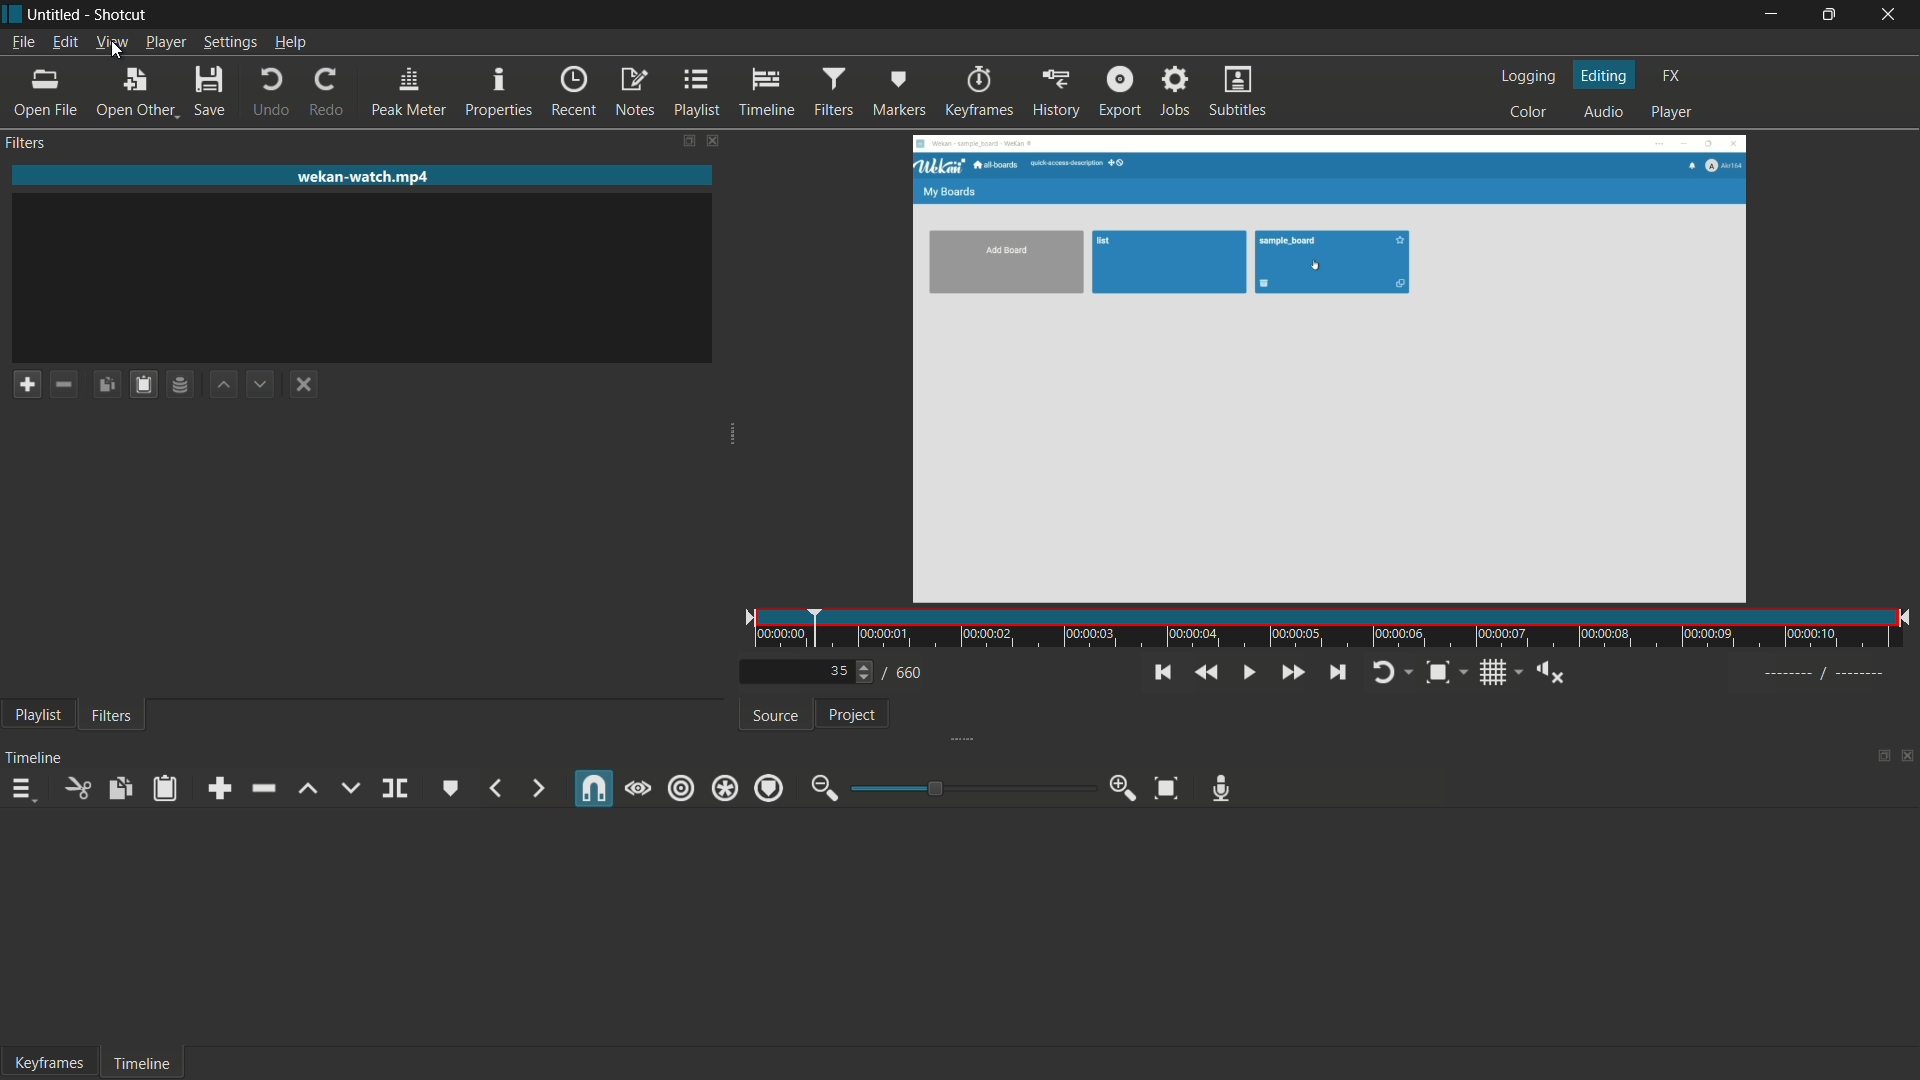 The image size is (1920, 1080). What do you see at coordinates (1666, 112) in the screenshot?
I see `player` at bounding box center [1666, 112].